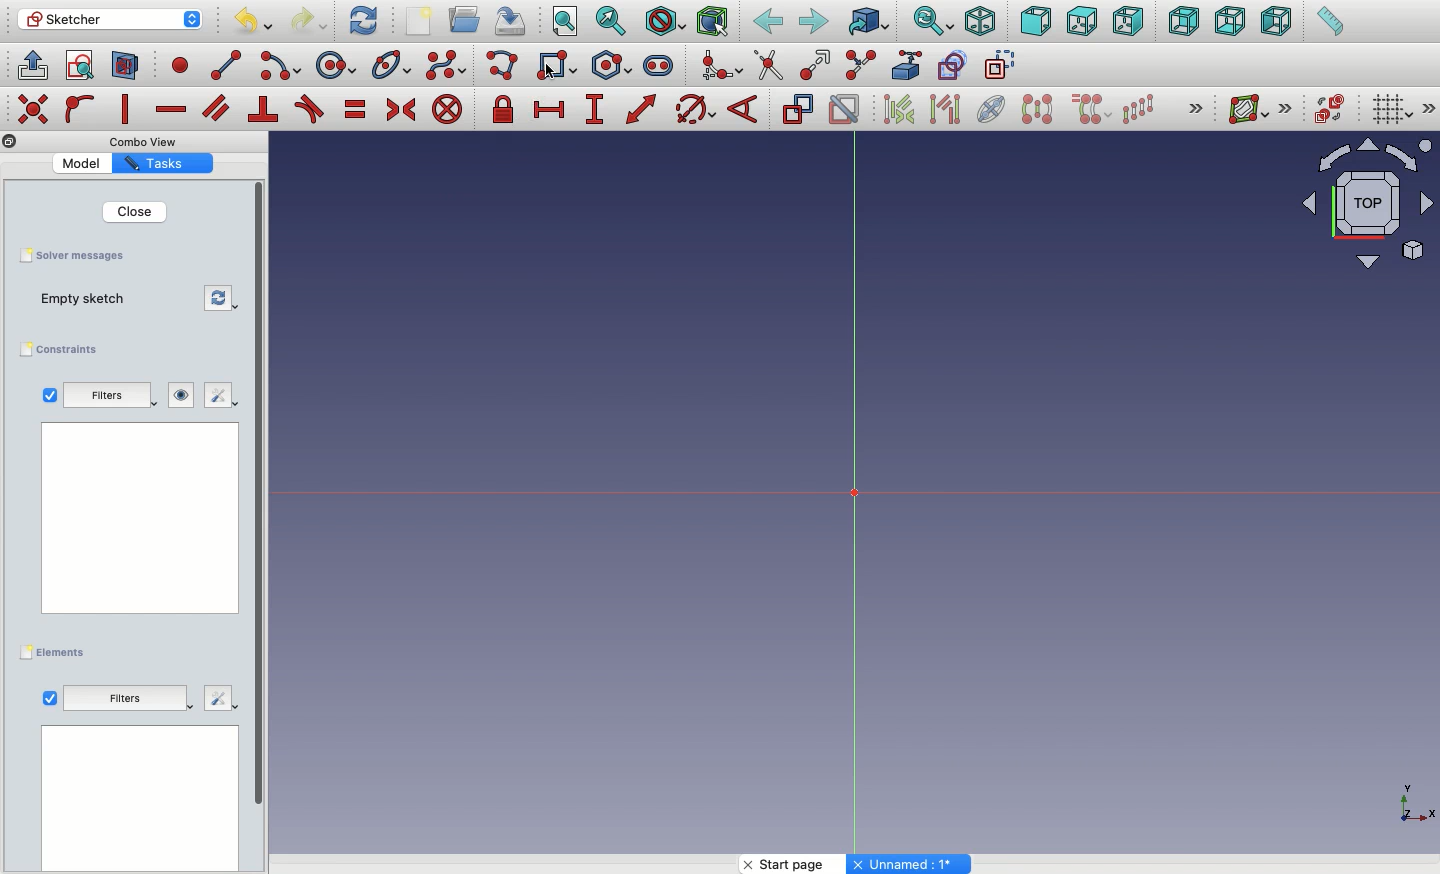  What do you see at coordinates (85, 163) in the screenshot?
I see `Model` at bounding box center [85, 163].